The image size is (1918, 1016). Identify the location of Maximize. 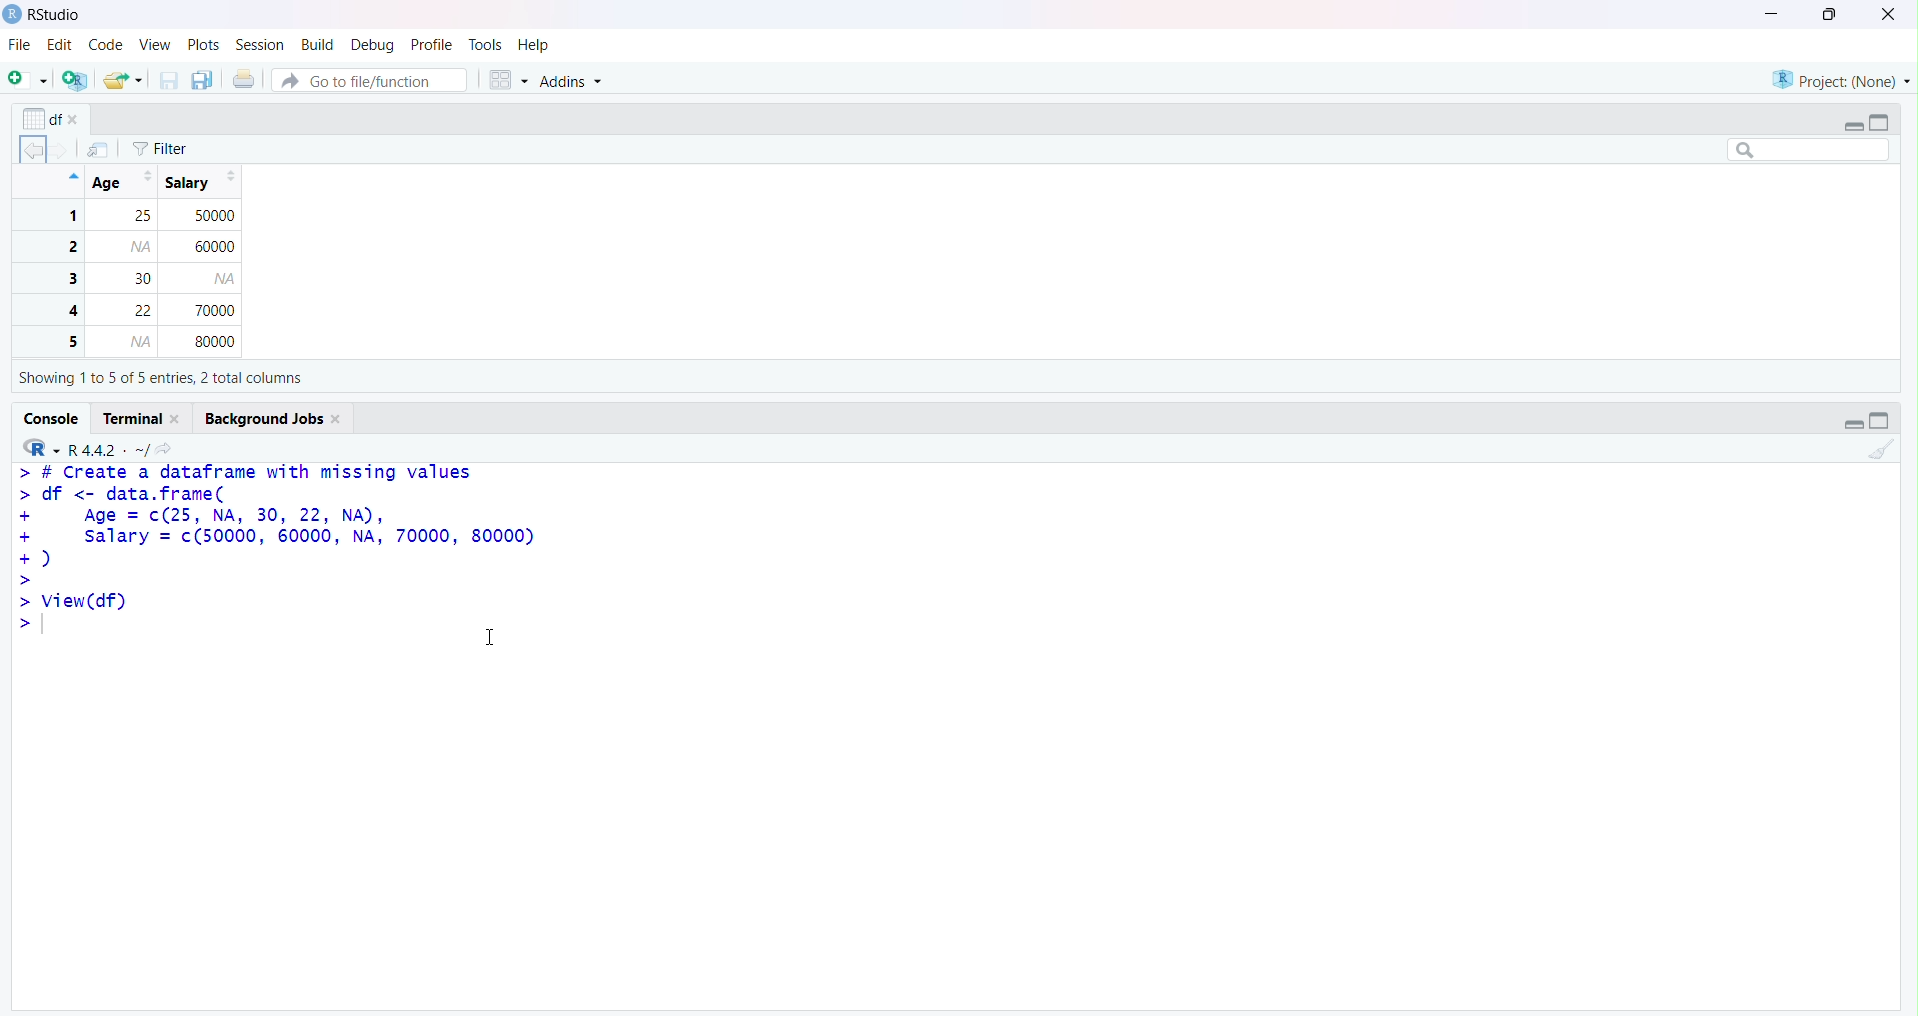
(1833, 15).